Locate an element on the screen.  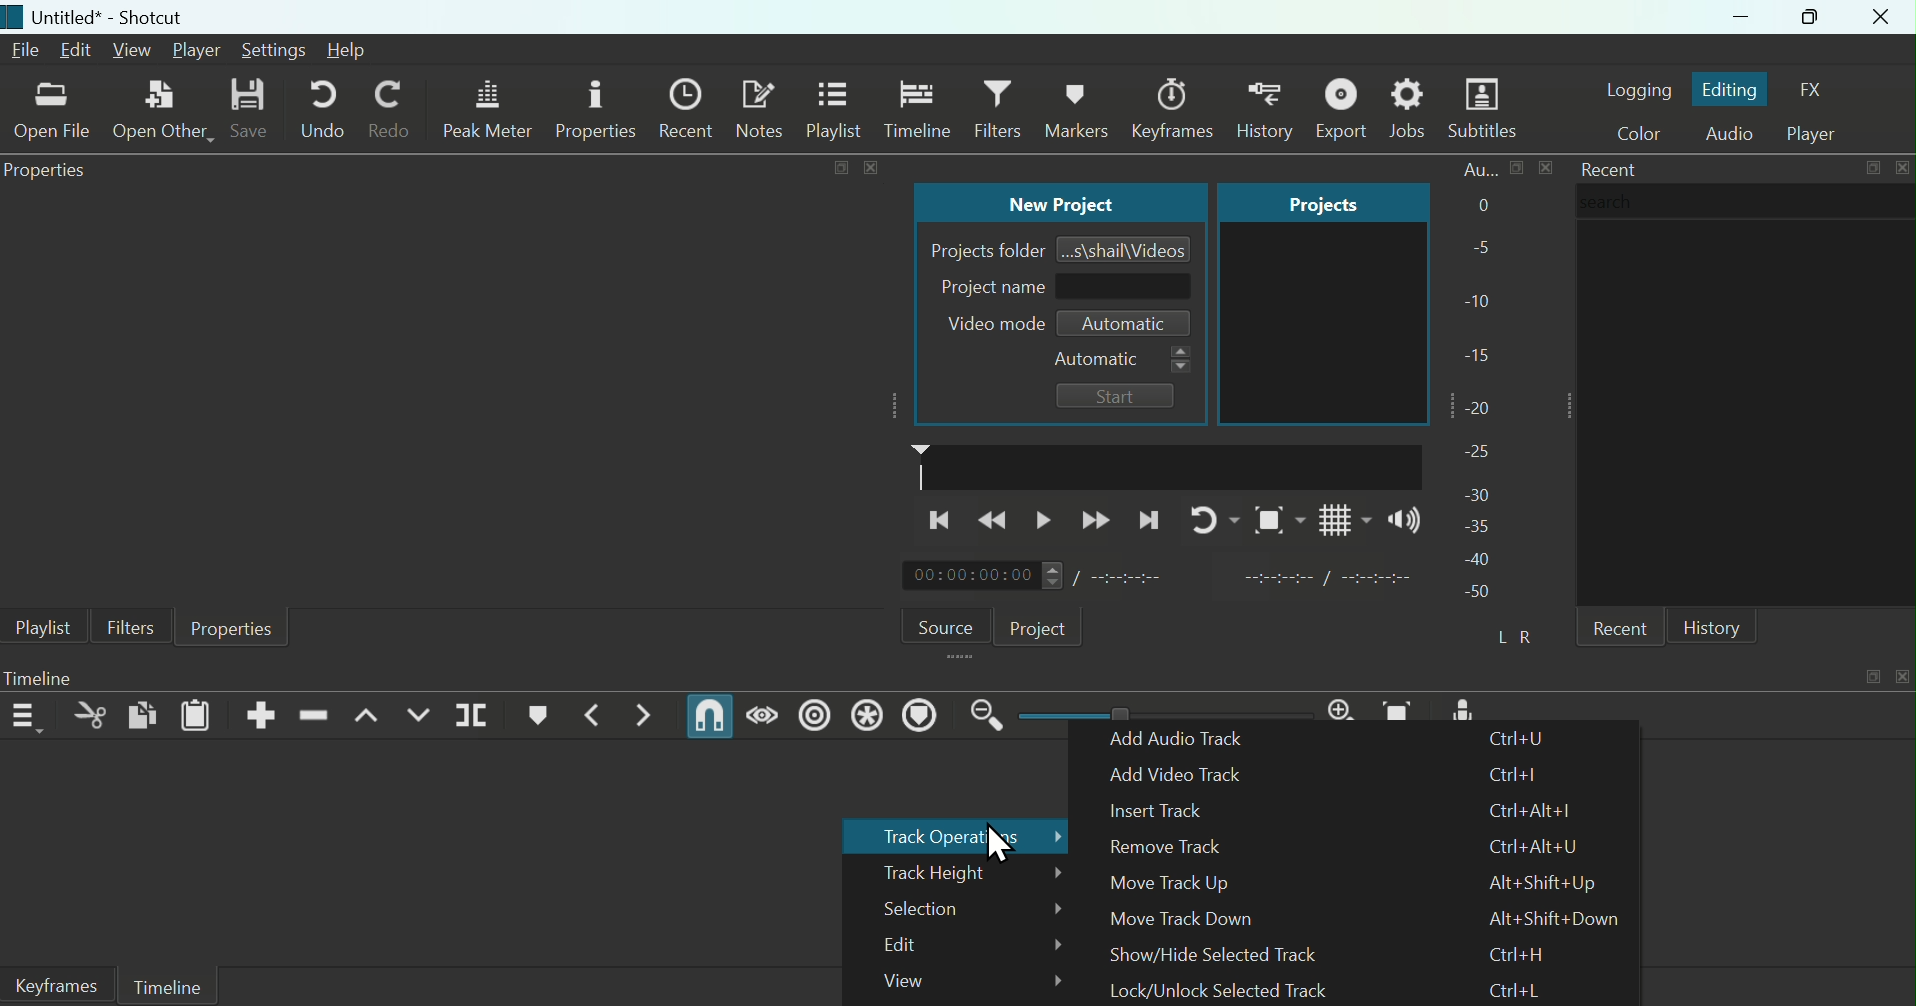
History is located at coordinates (1716, 625).